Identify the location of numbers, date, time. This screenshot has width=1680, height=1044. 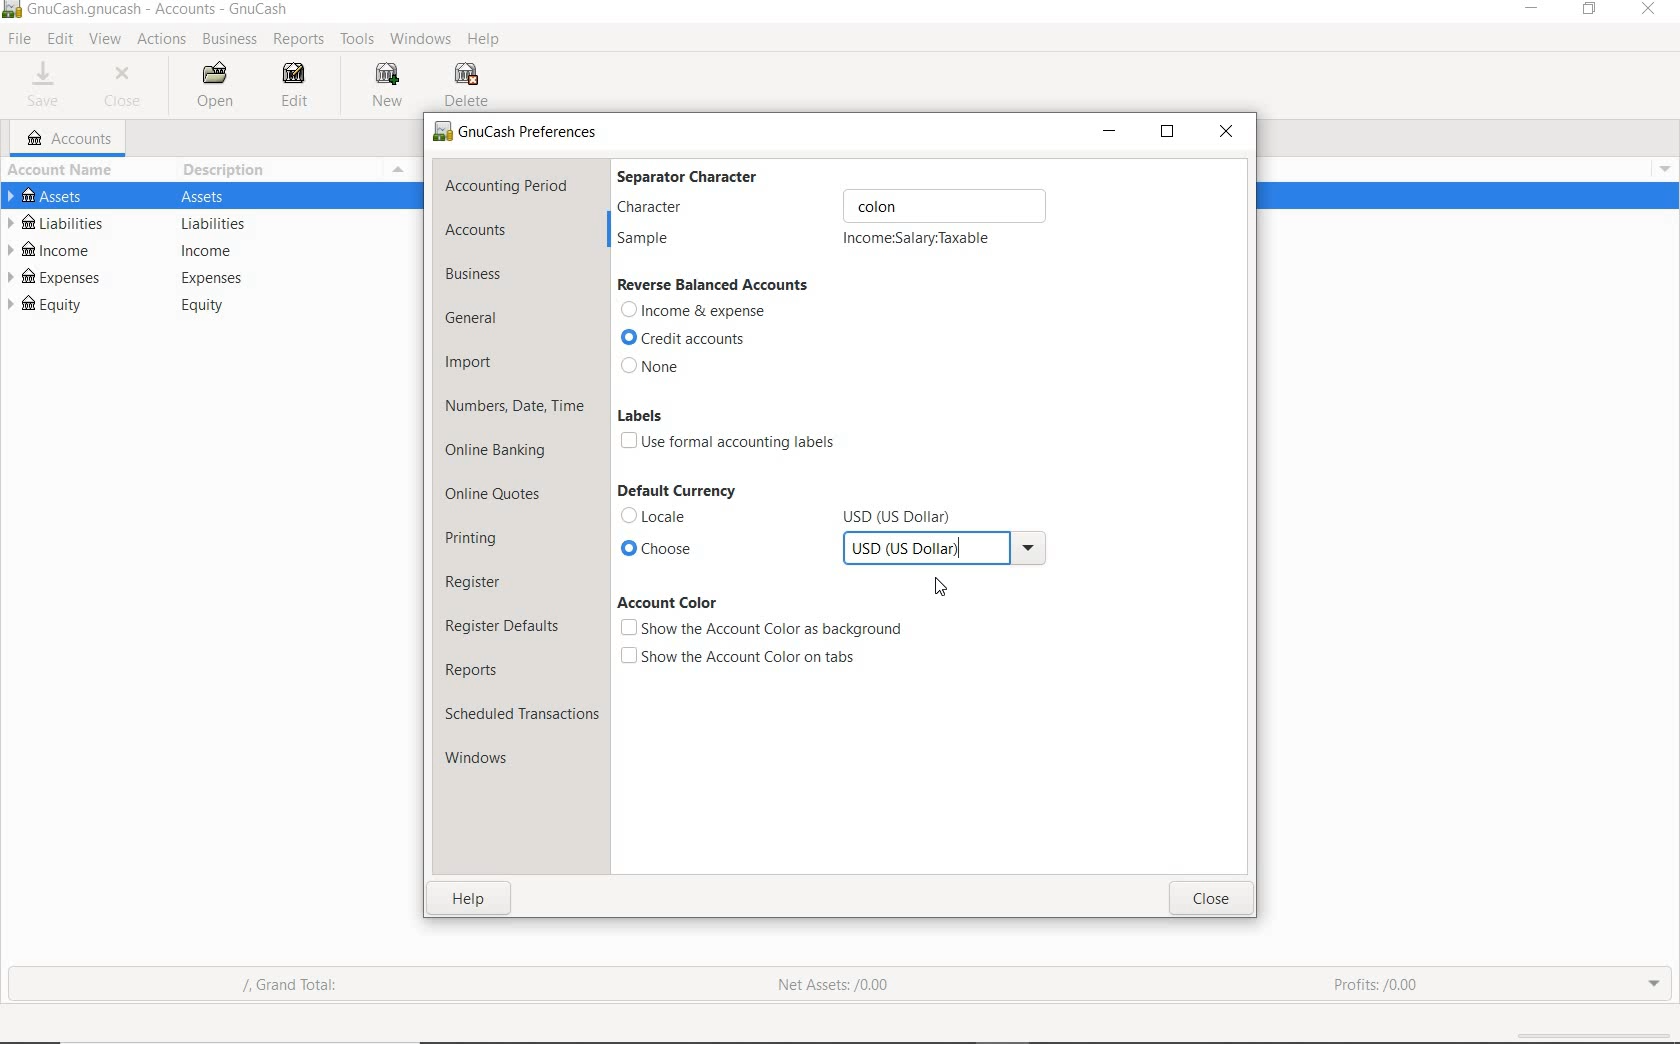
(515, 408).